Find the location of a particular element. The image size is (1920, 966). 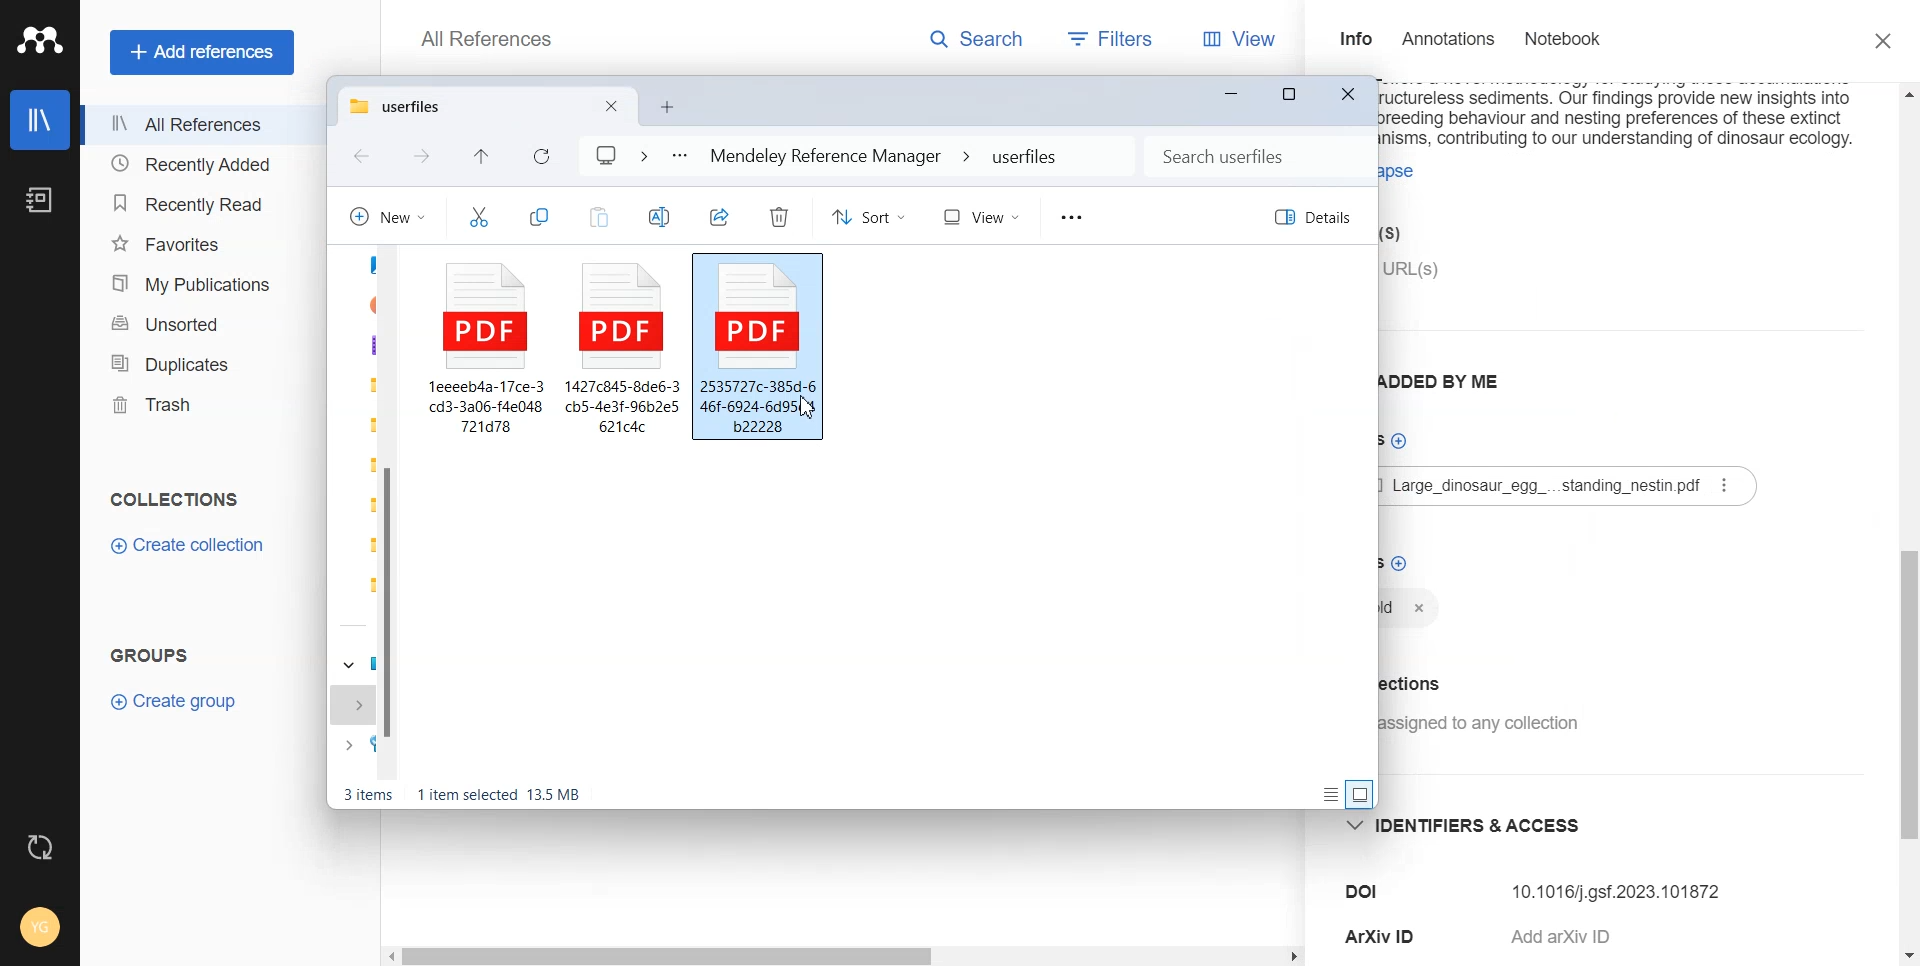

Recently Added is located at coordinates (203, 163).